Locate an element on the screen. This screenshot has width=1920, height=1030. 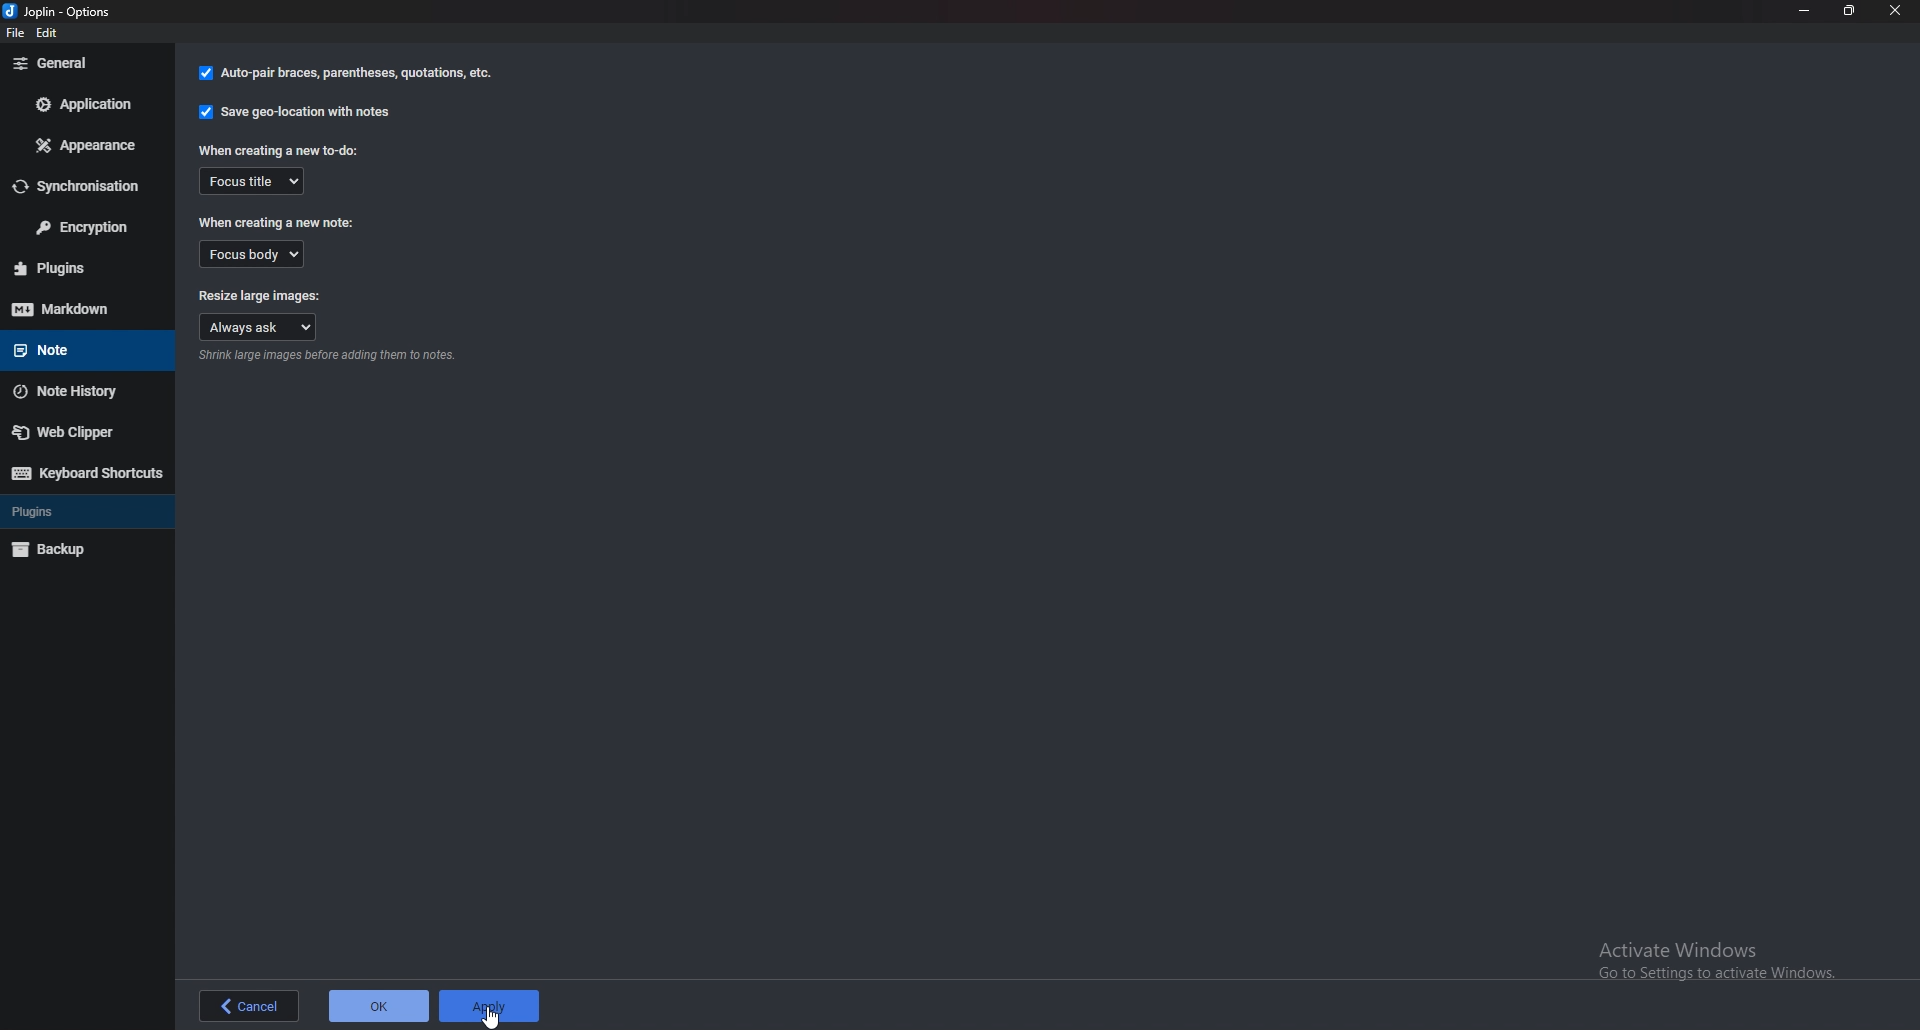
Synchronization is located at coordinates (81, 187).